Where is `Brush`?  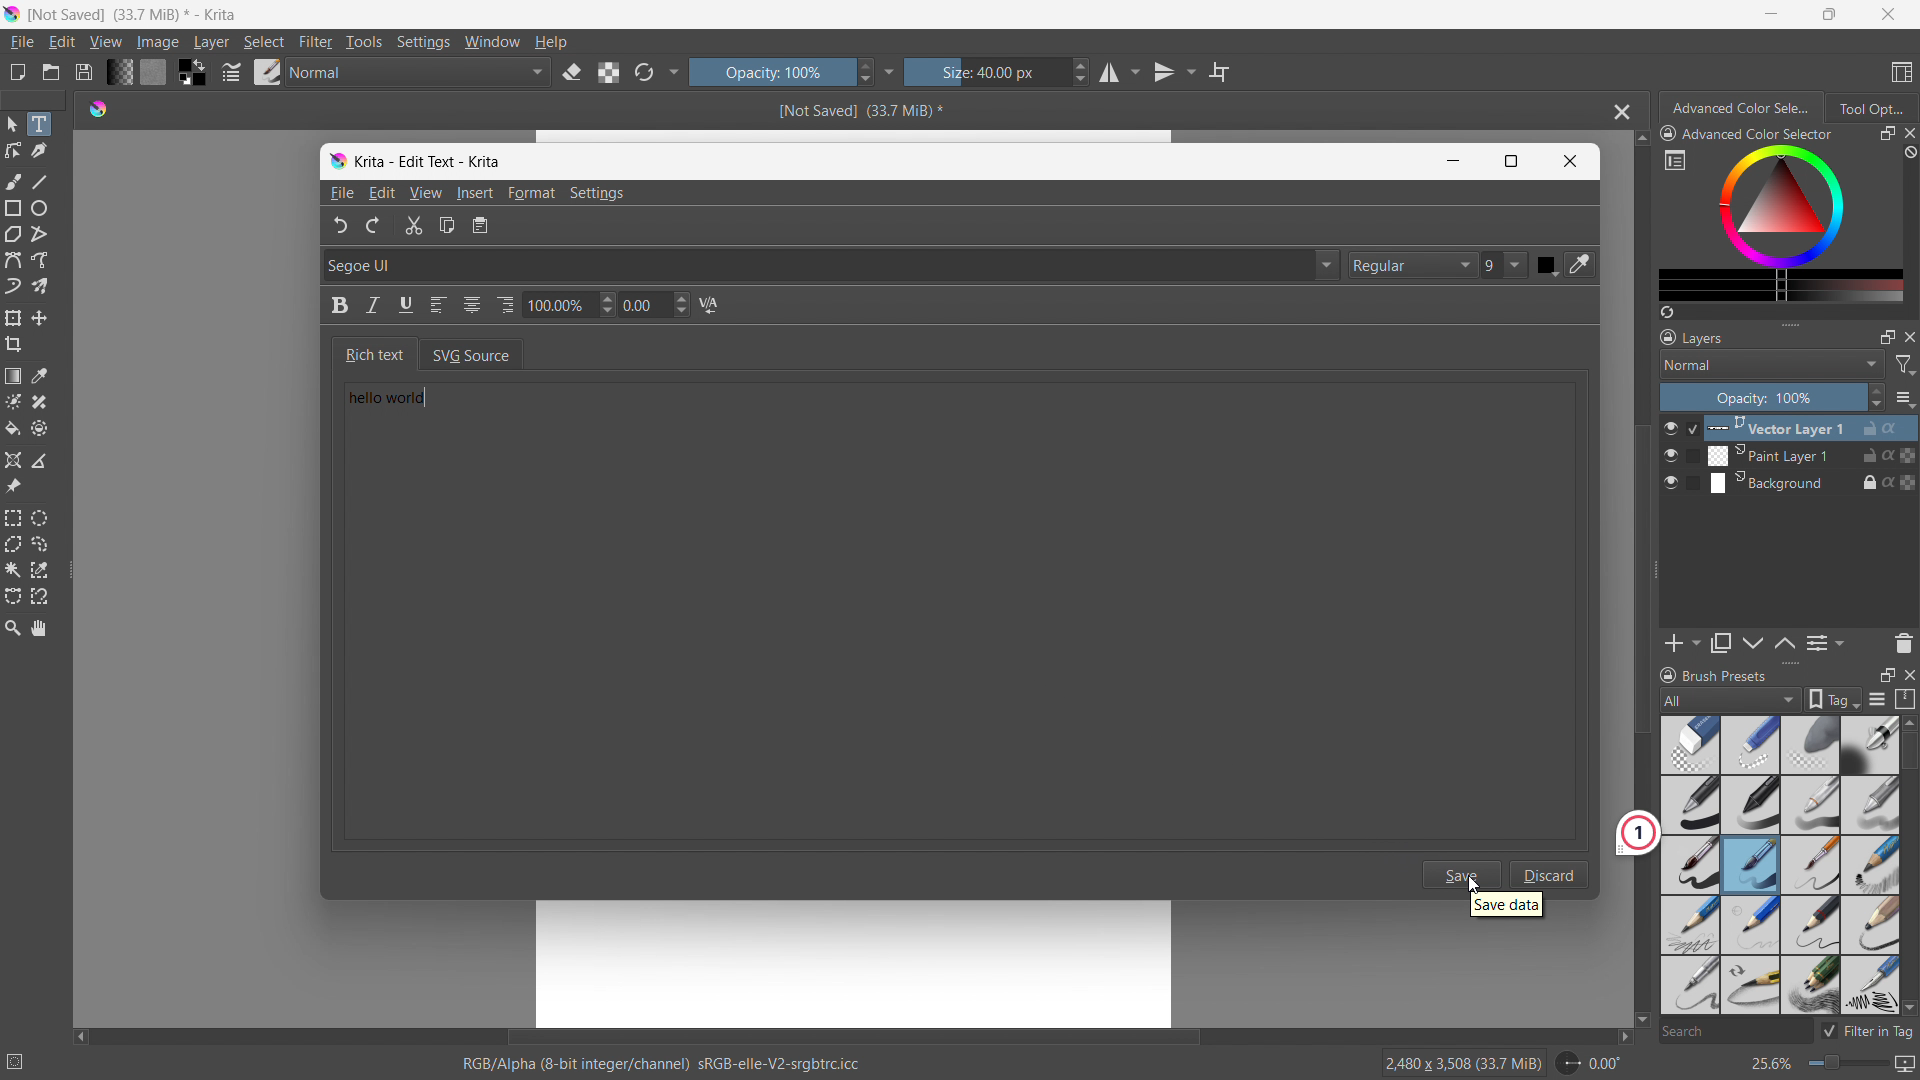
Brush is located at coordinates (1690, 863).